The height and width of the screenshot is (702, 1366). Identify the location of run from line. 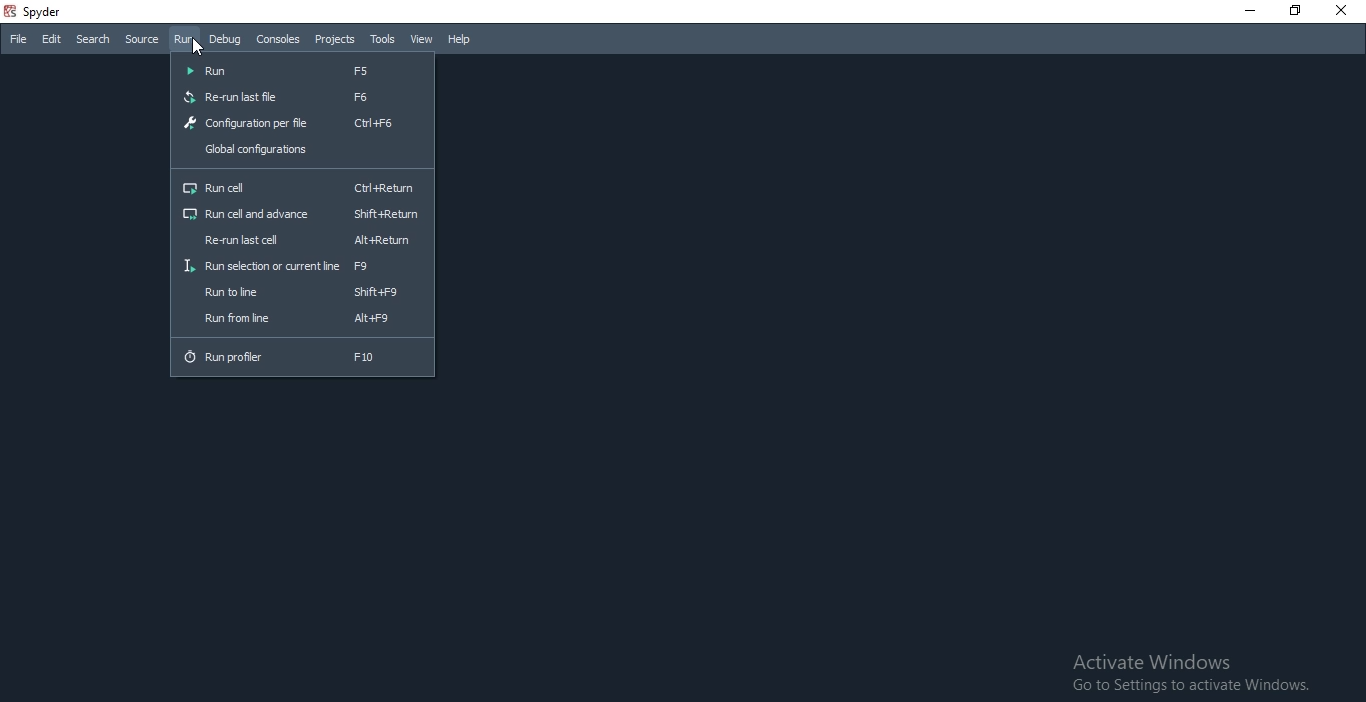
(305, 321).